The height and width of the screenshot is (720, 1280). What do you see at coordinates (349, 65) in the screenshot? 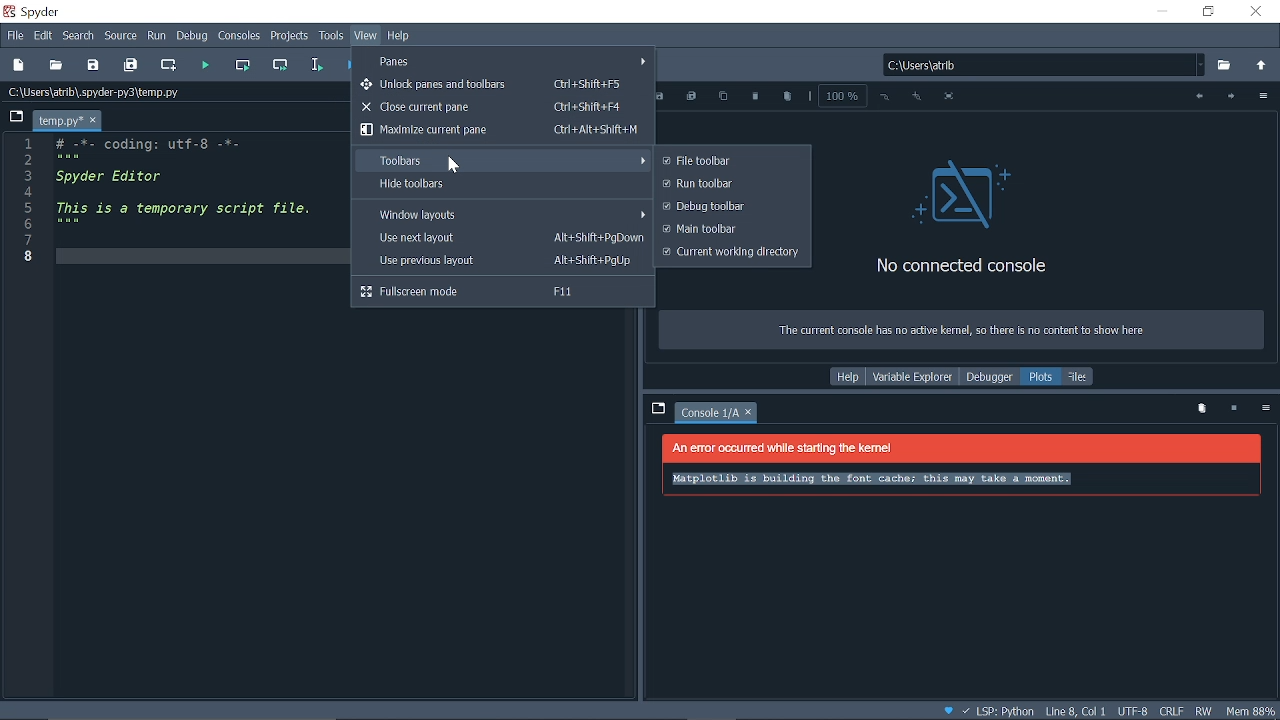
I see `Debug file` at bounding box center [349, 65].